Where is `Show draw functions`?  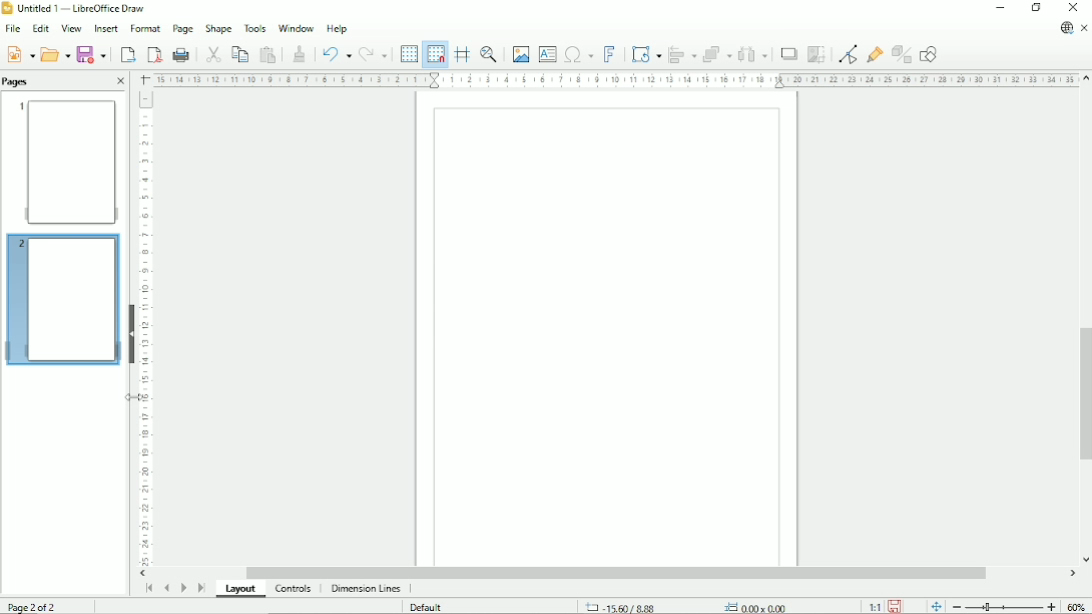 Show draw functions is located at coordinates (928, 54).